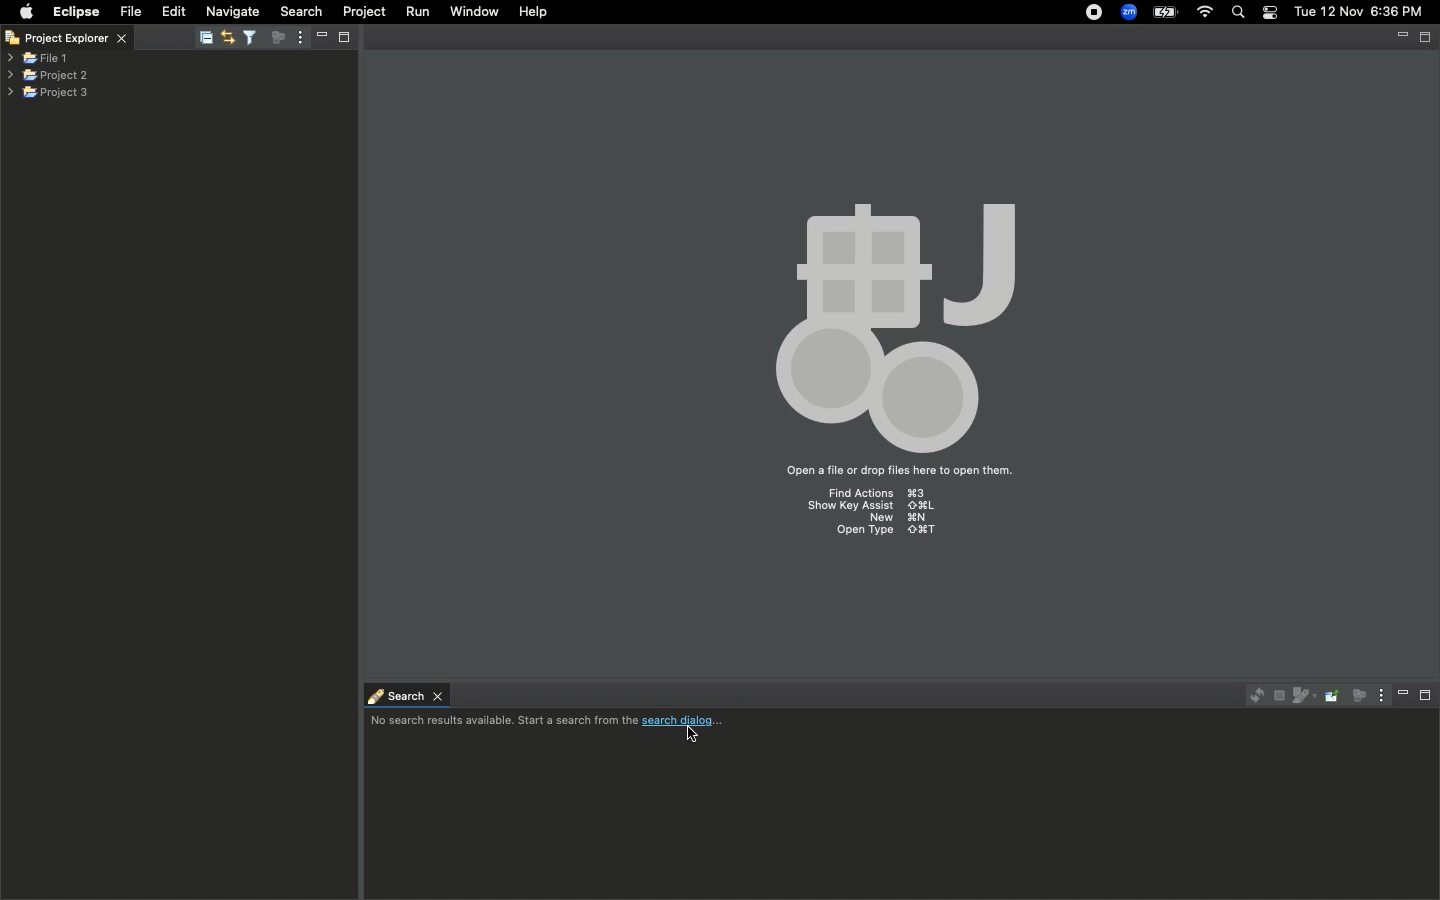 The width and height of the screenshot is (1440, 900). I want to click on minimize, so click(1402, 38).